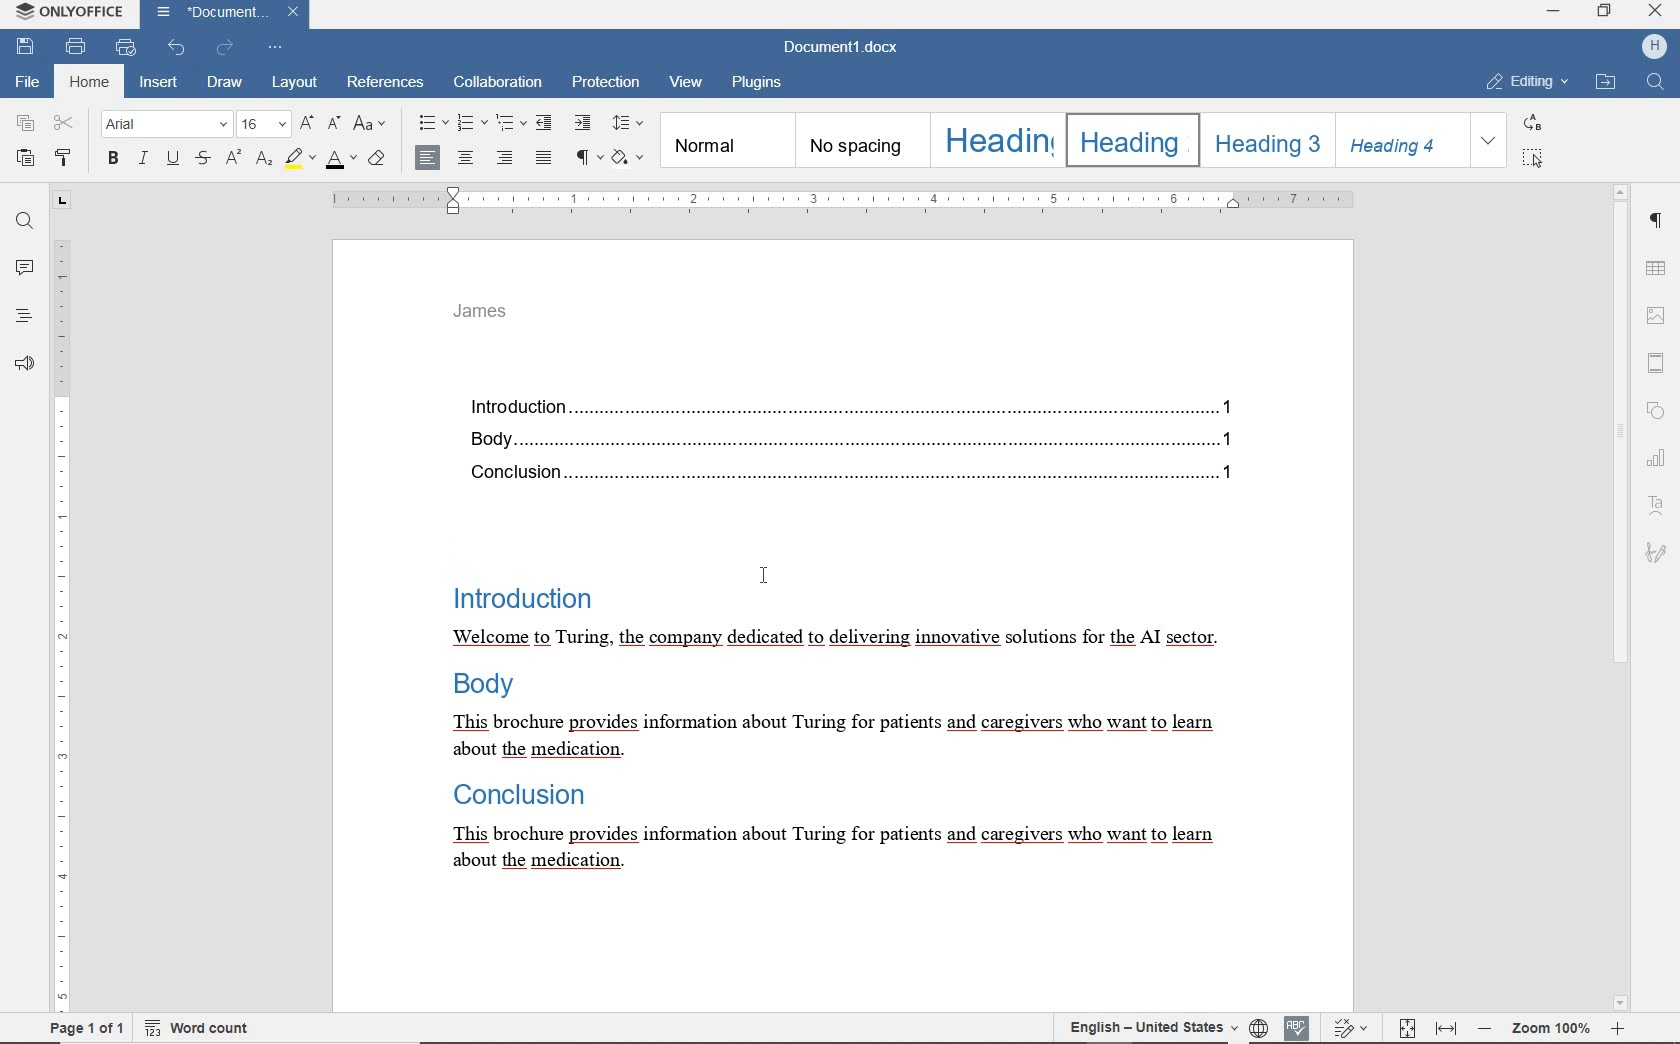  Describe the element at coordinates (70, 14) in the screenshot. I see `system name` at that location.